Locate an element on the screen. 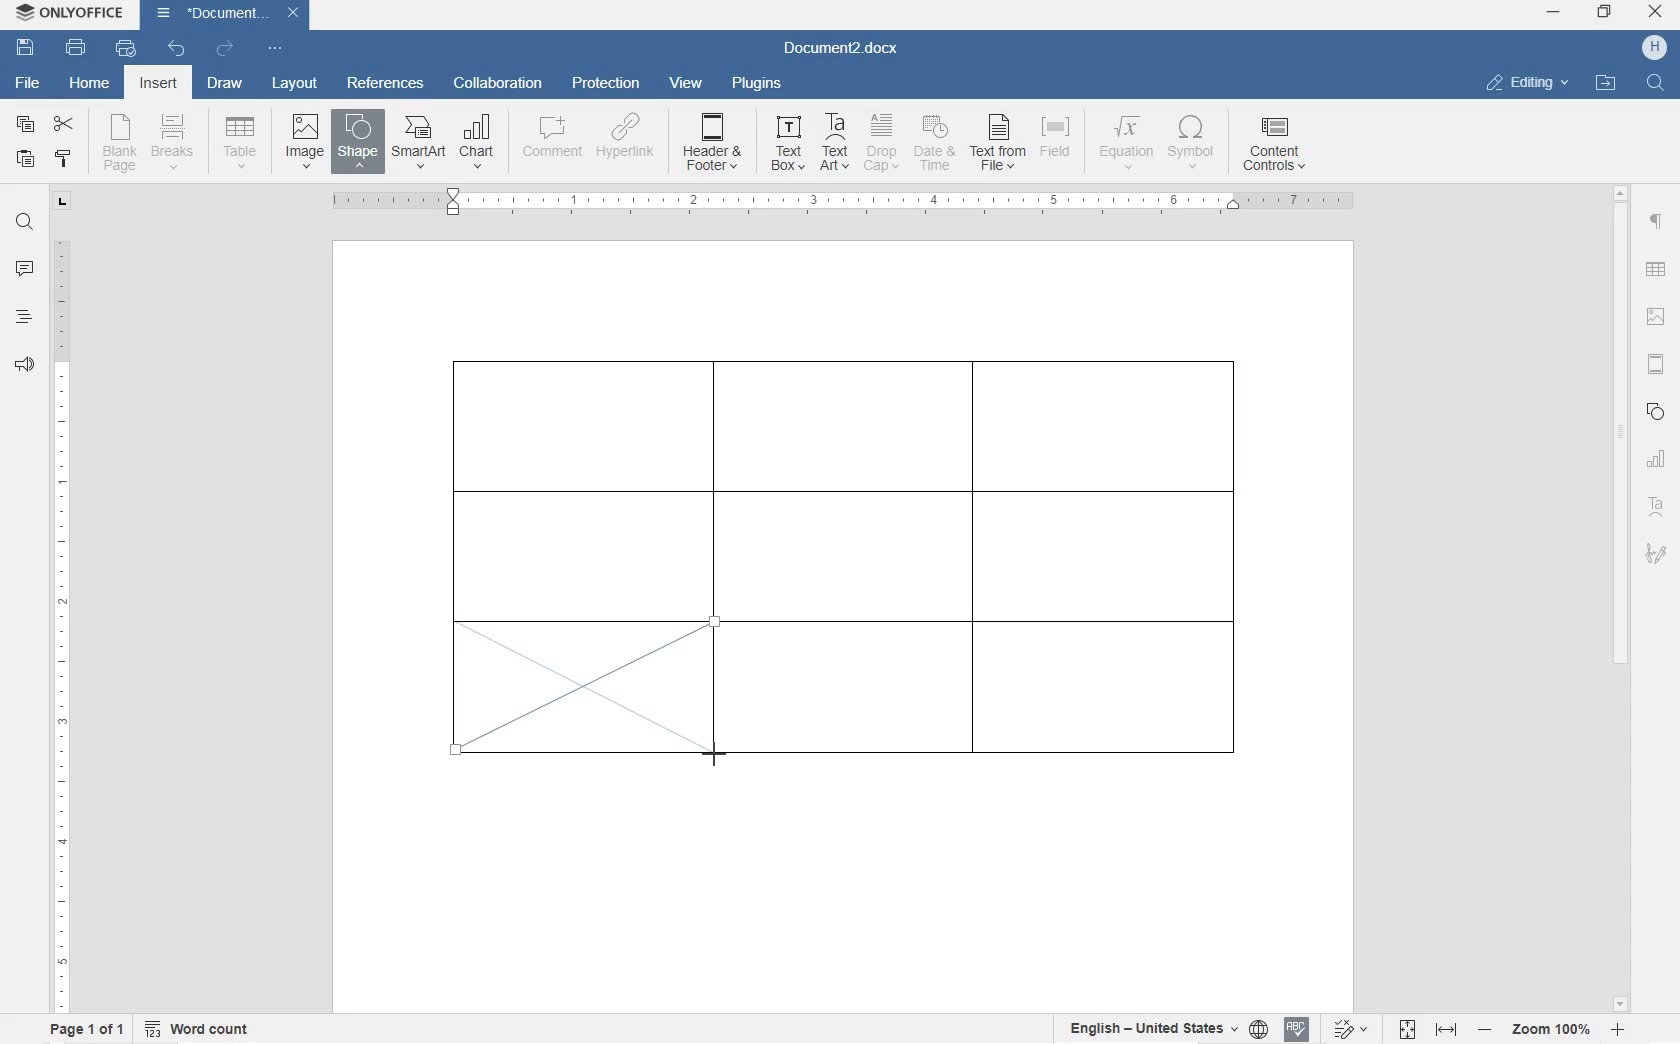  view is located at coordinates (689, 84).